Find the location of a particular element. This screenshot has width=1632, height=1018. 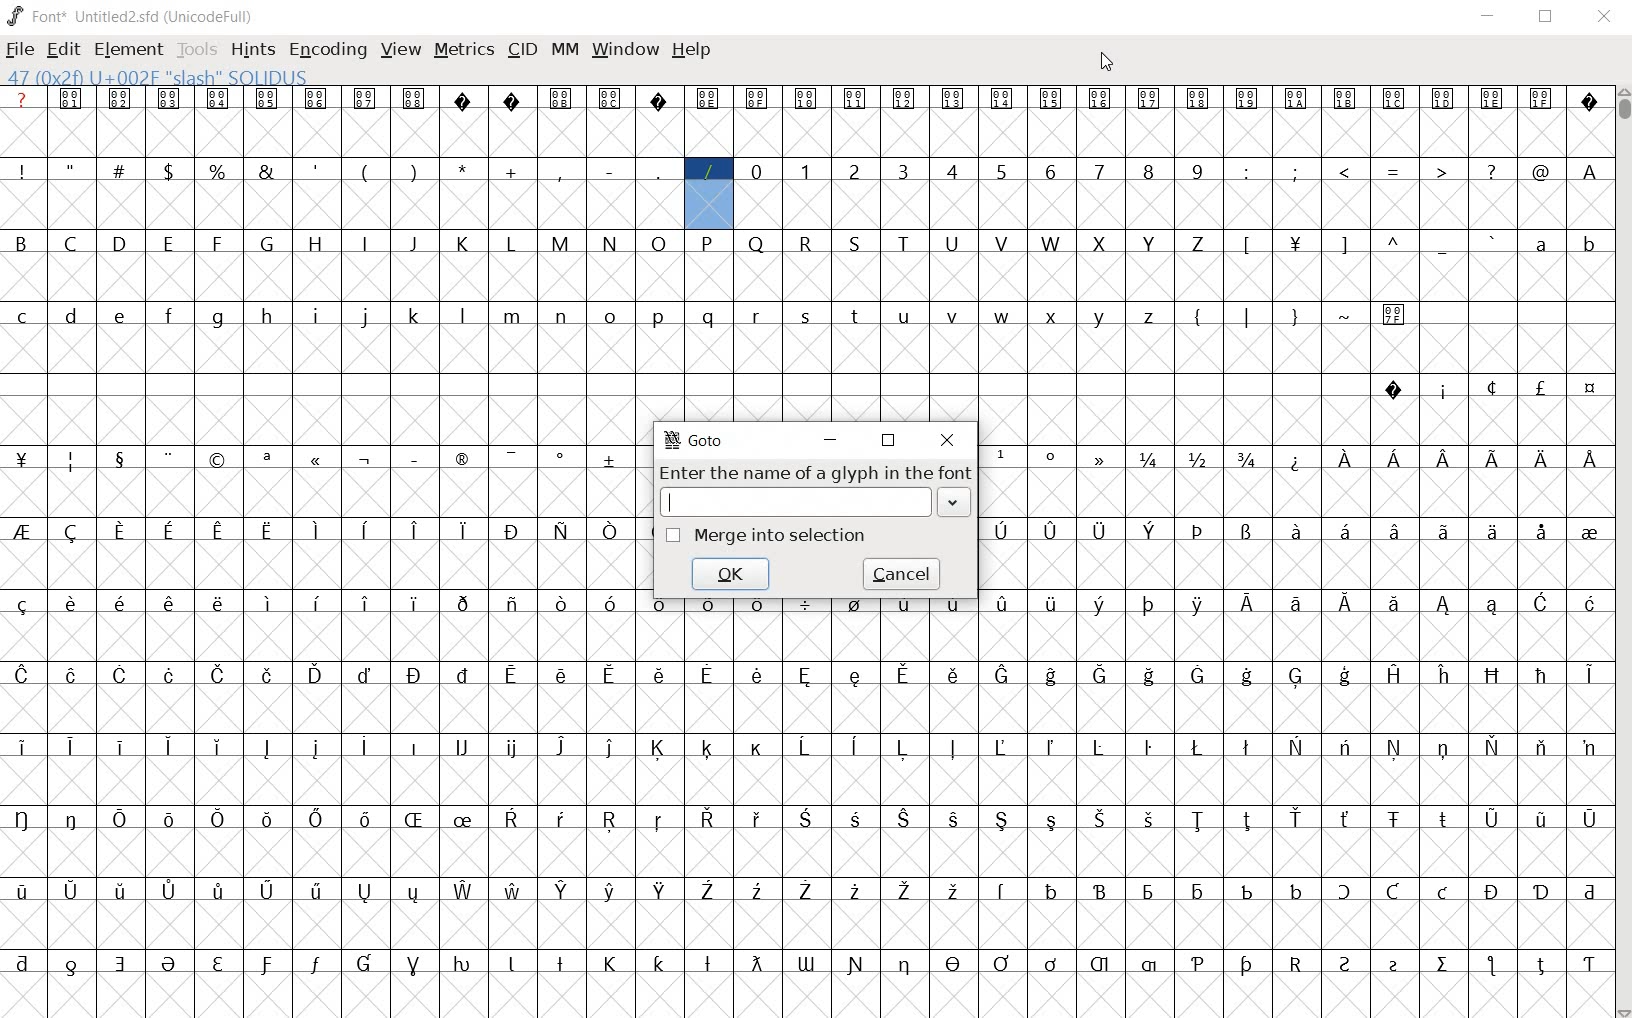

glyph is located at coordinates (1002, 317).